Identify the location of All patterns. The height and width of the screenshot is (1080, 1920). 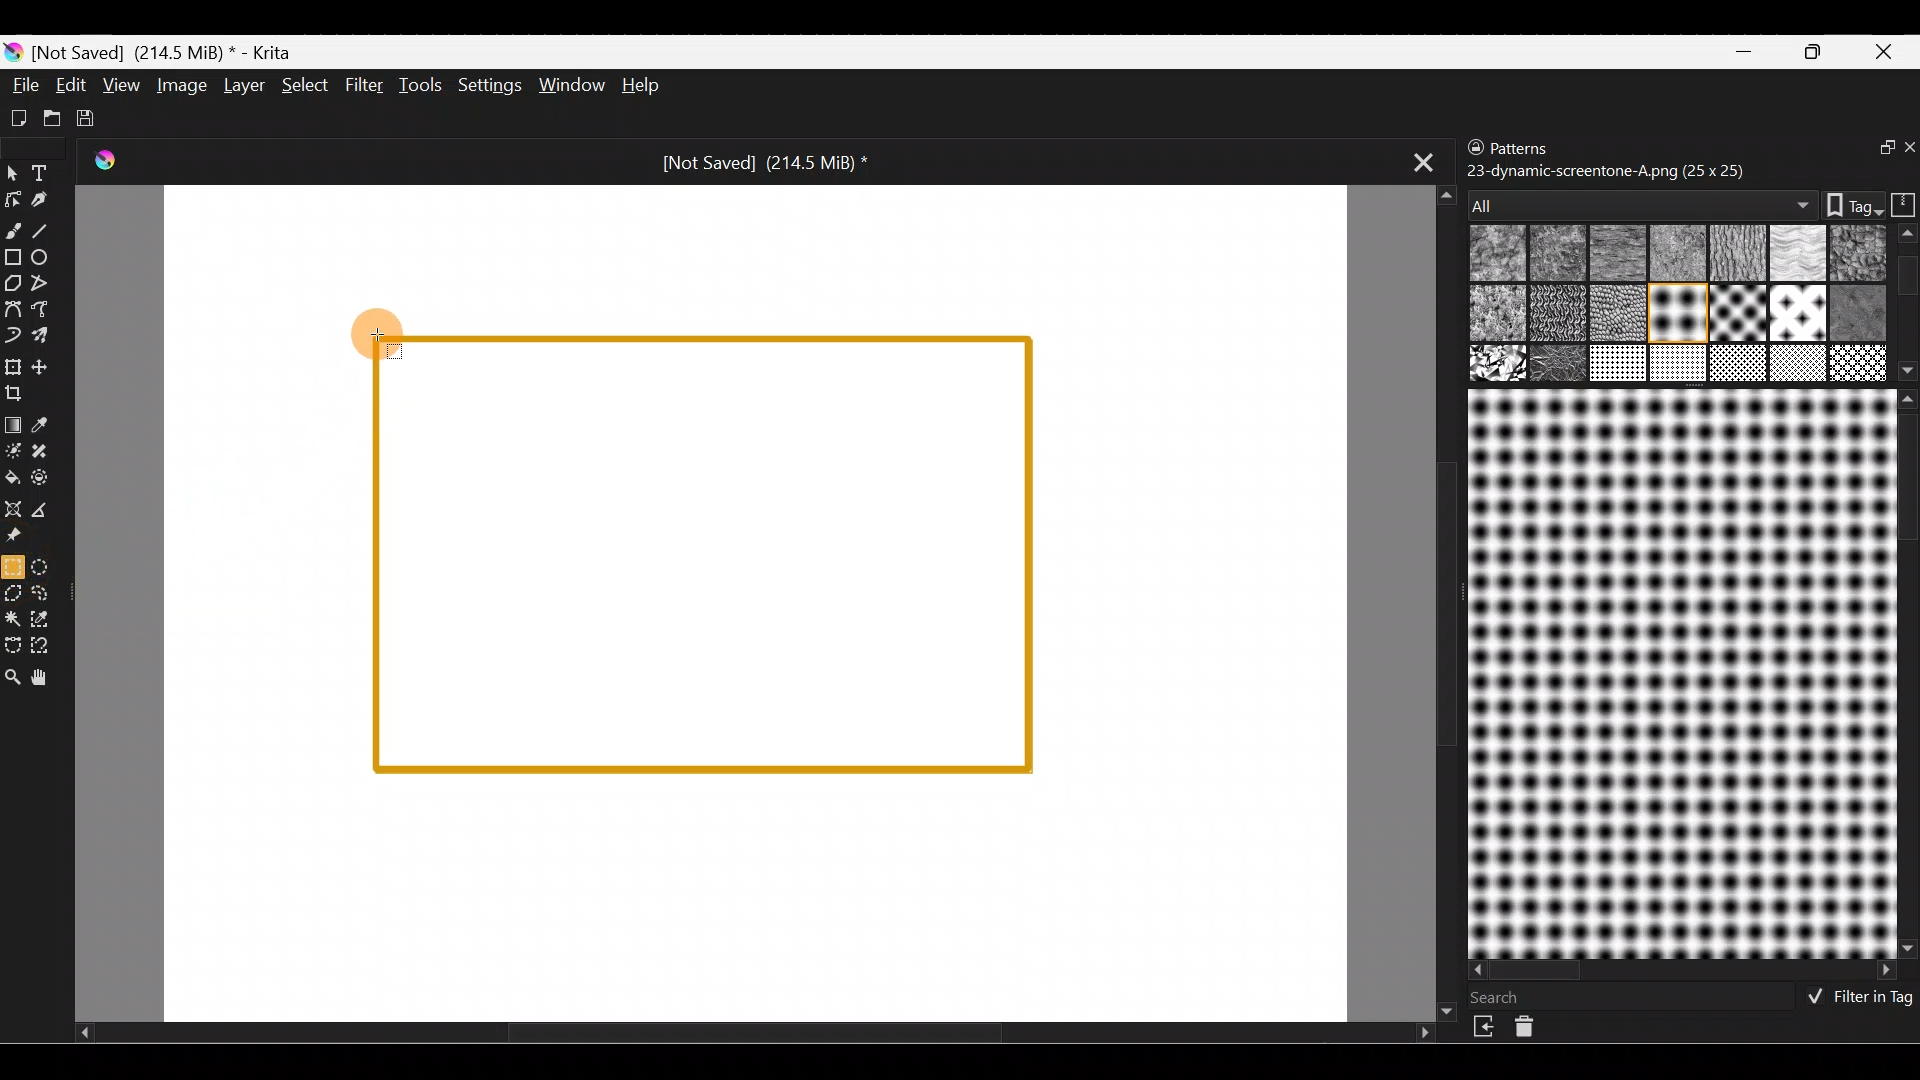
(1637, 199).